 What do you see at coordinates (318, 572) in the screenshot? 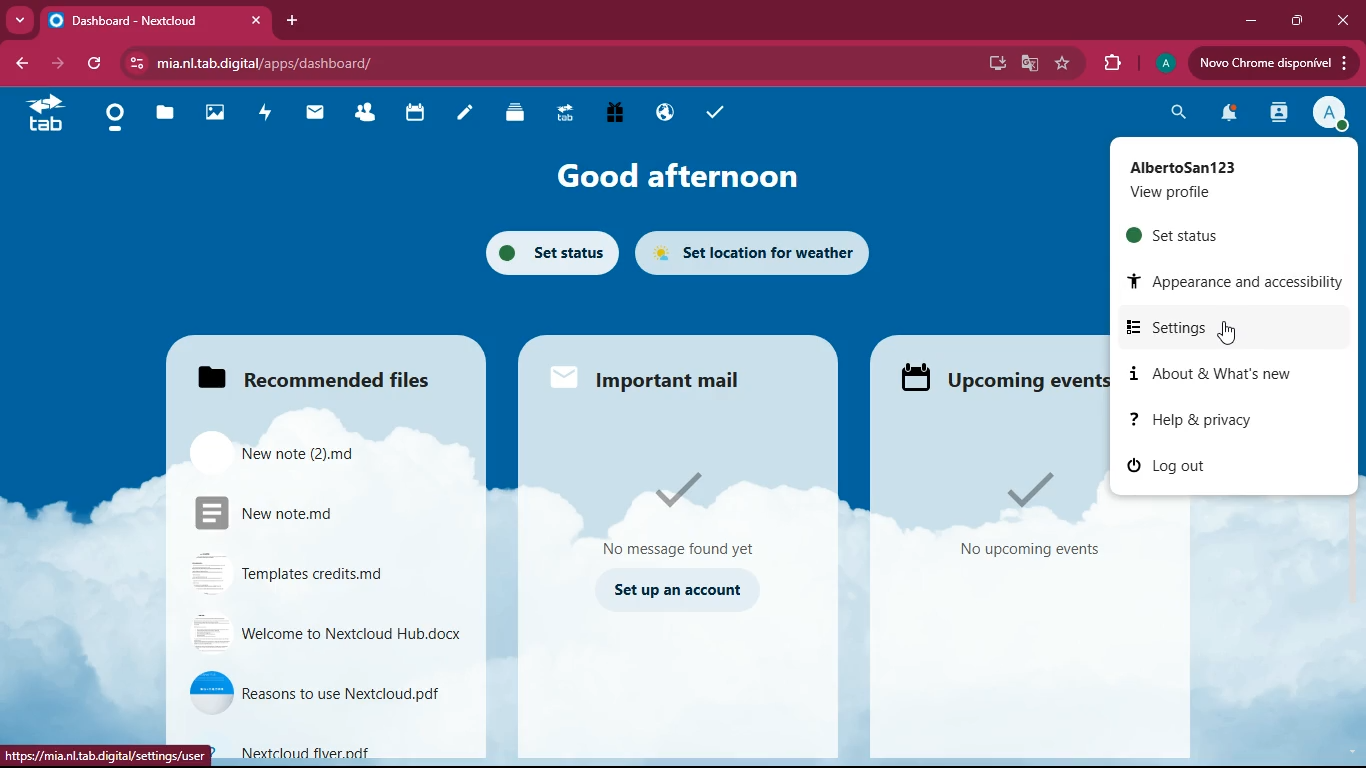
I see `file` at bounding box center [318, 572].